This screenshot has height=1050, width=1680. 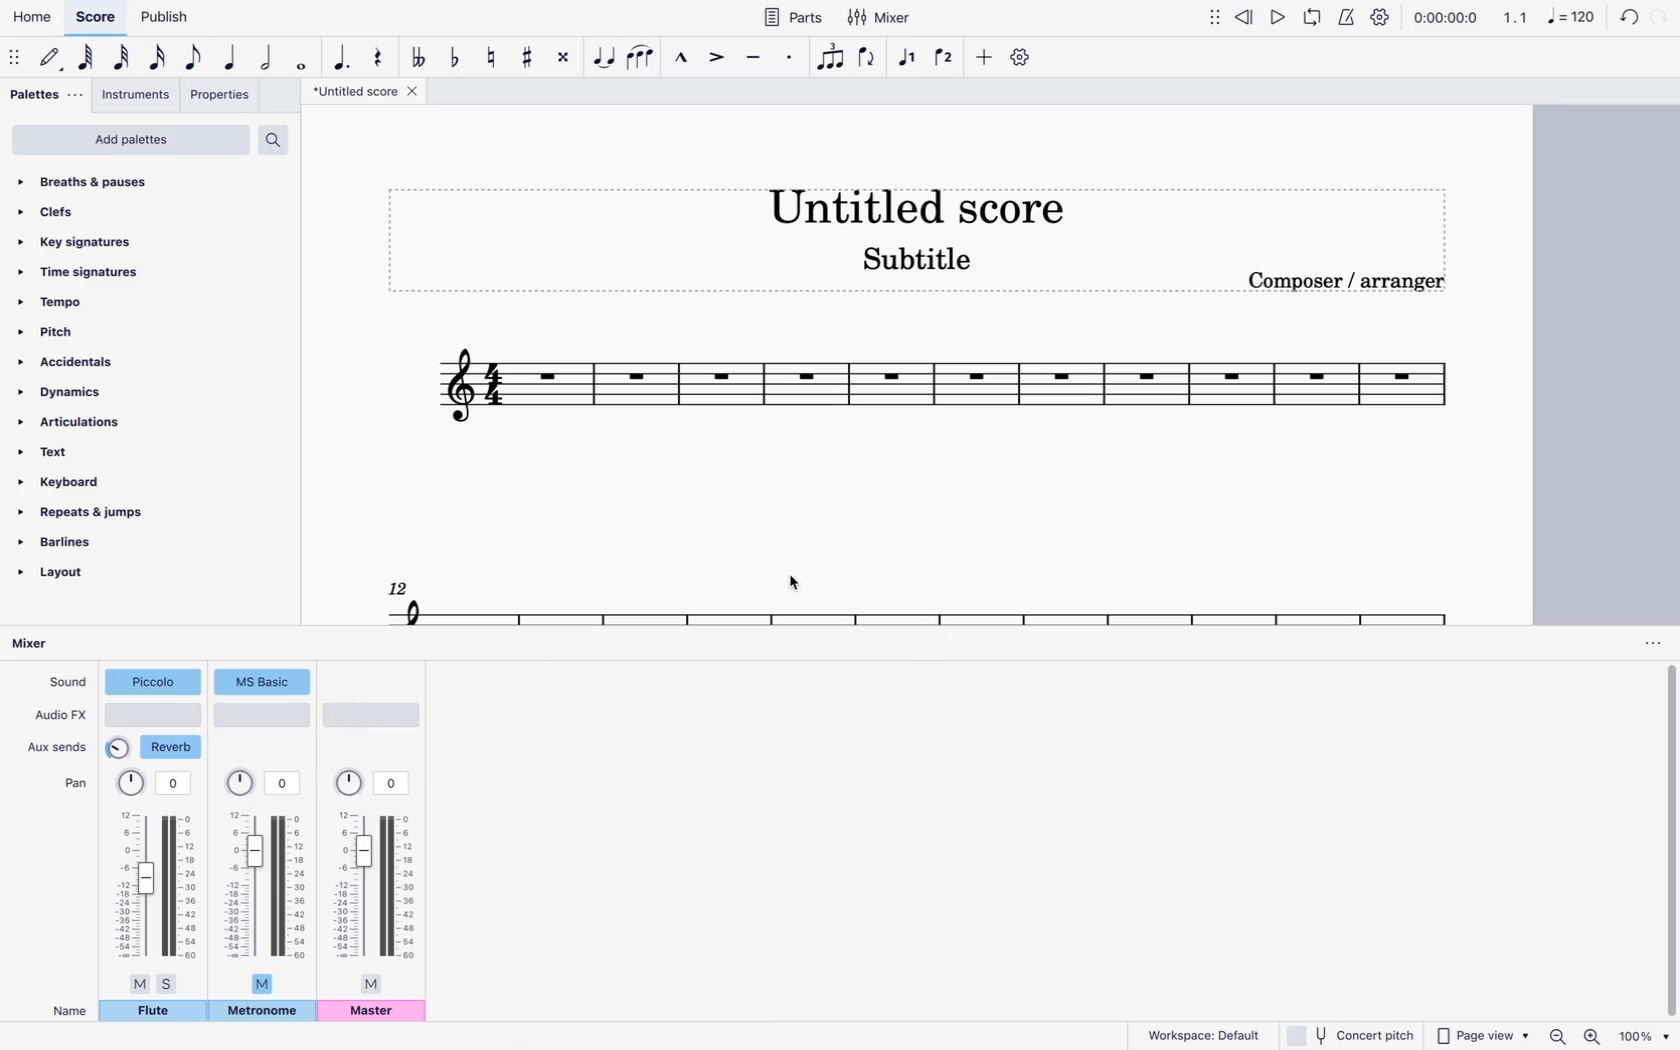 I want to click on cursor, so click(x=796, y=583).